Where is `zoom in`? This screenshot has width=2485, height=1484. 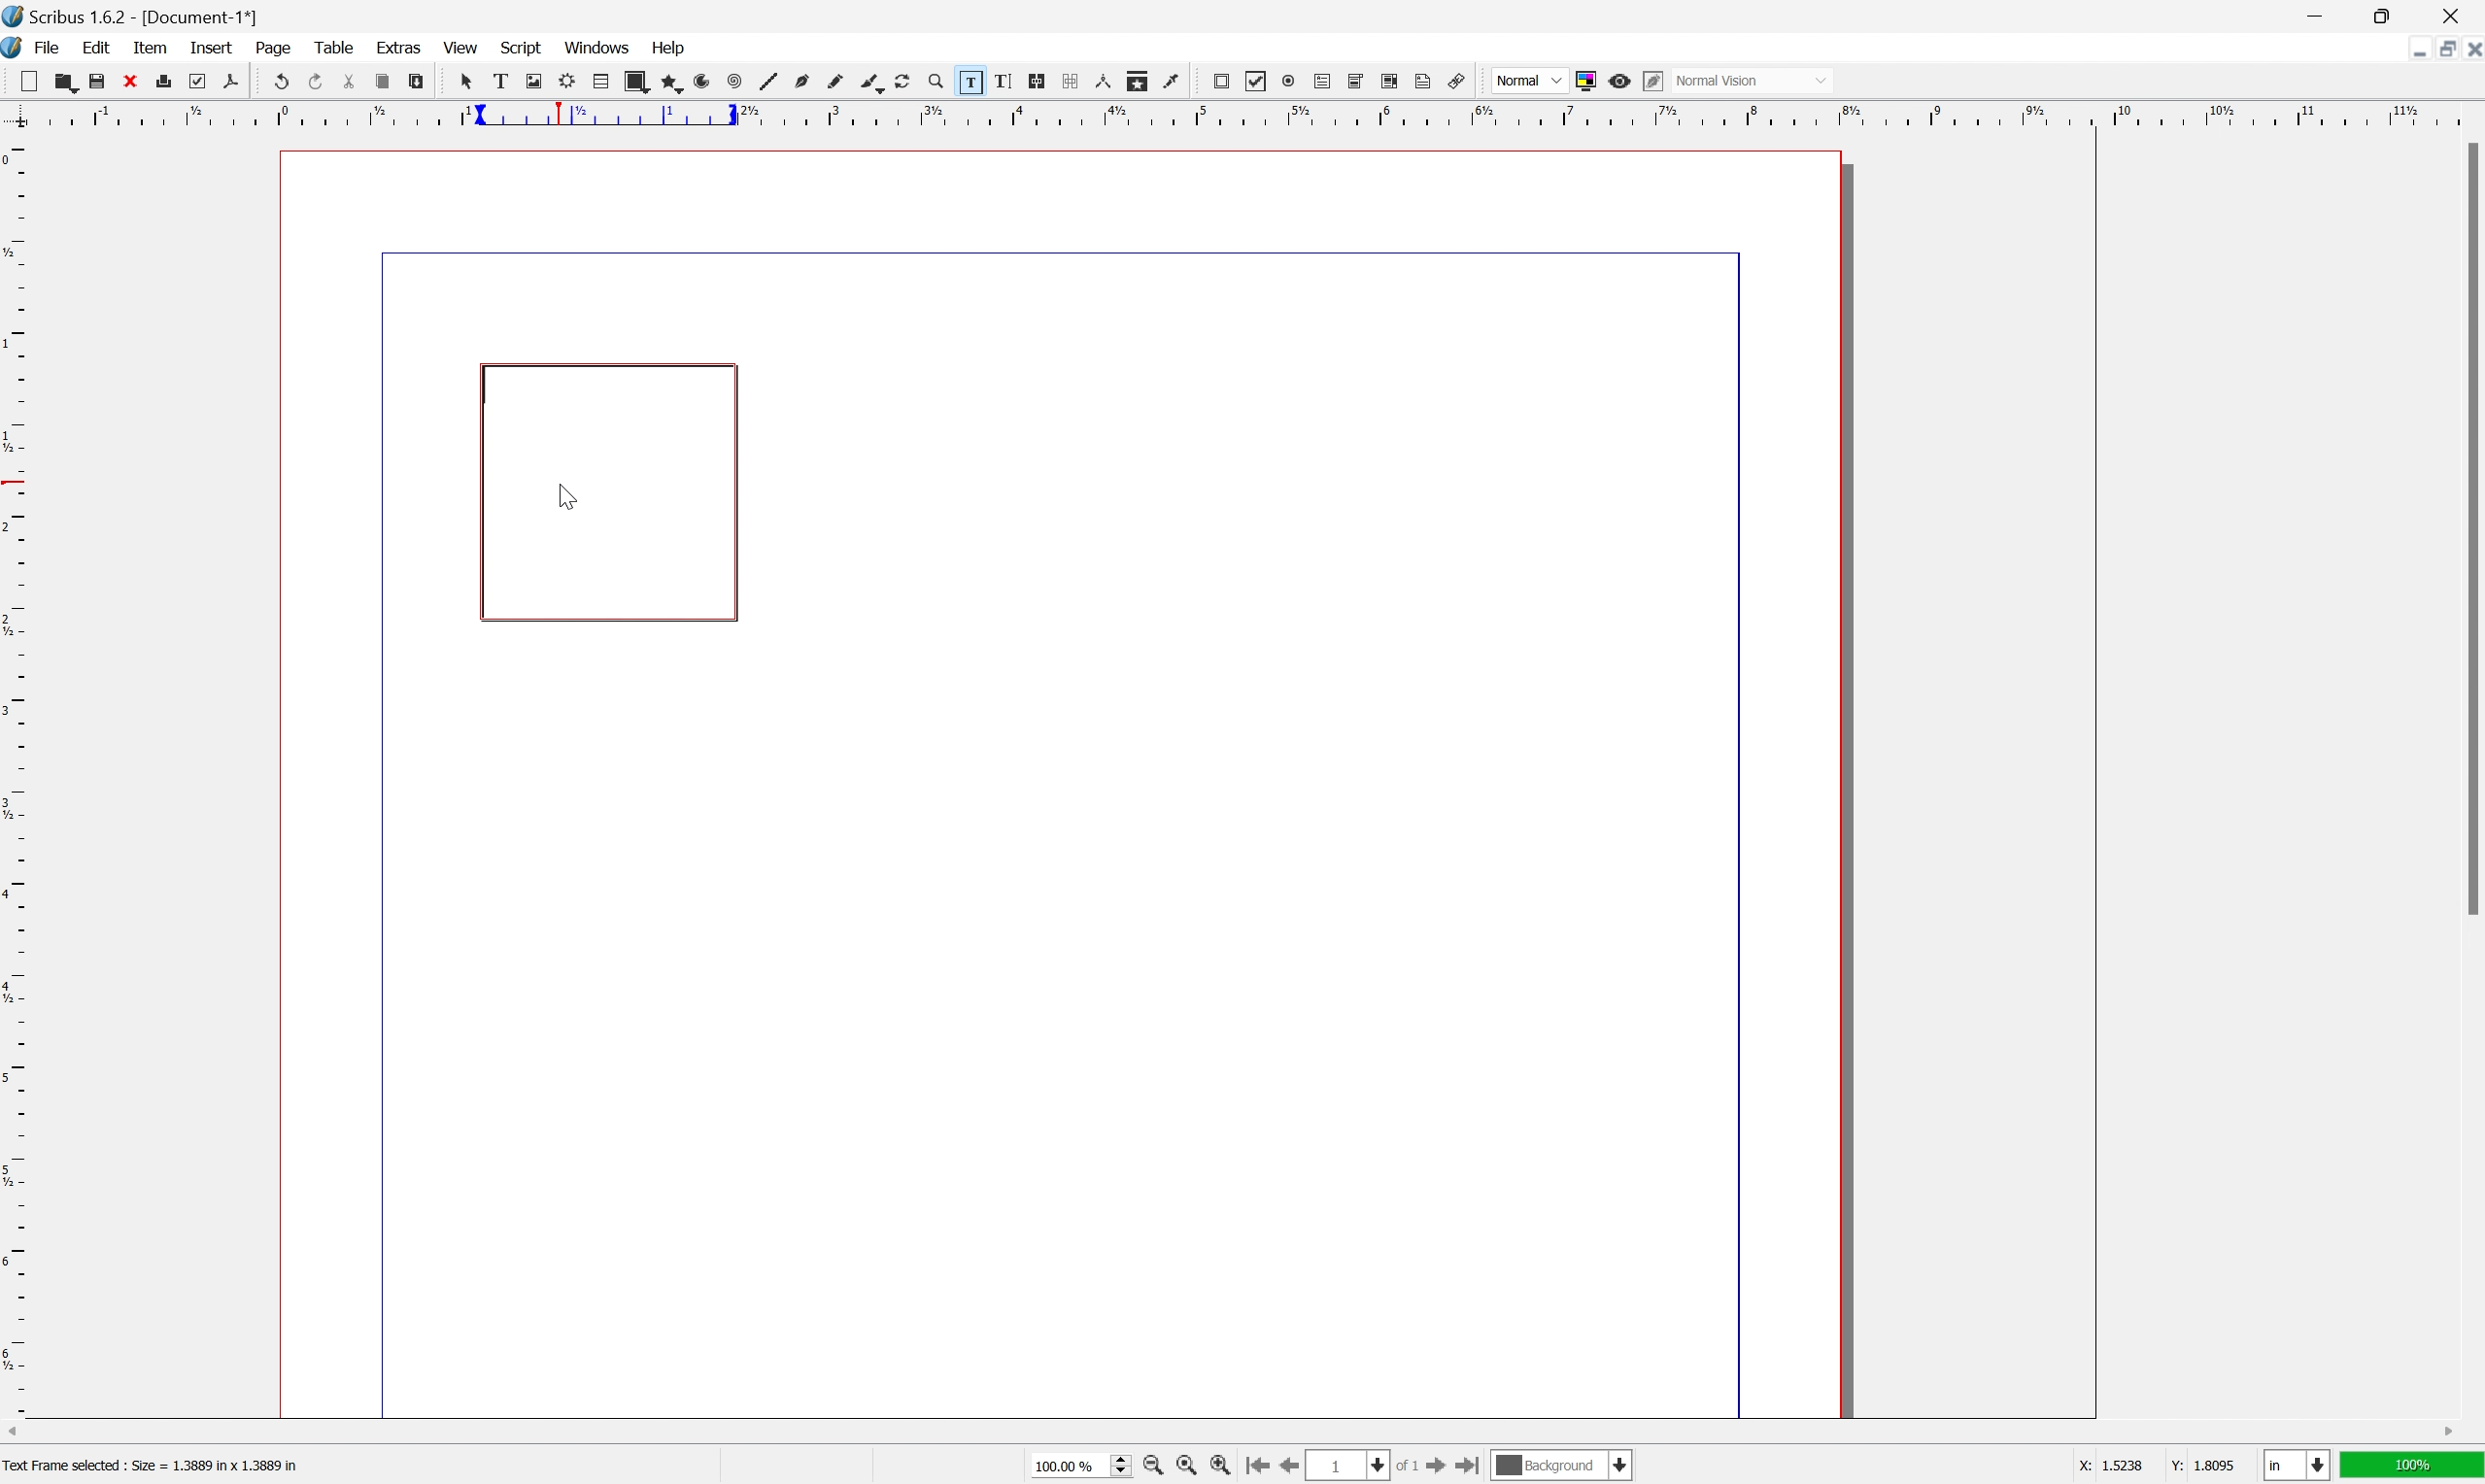
zoom in is located at coordinates (1154, 1468).